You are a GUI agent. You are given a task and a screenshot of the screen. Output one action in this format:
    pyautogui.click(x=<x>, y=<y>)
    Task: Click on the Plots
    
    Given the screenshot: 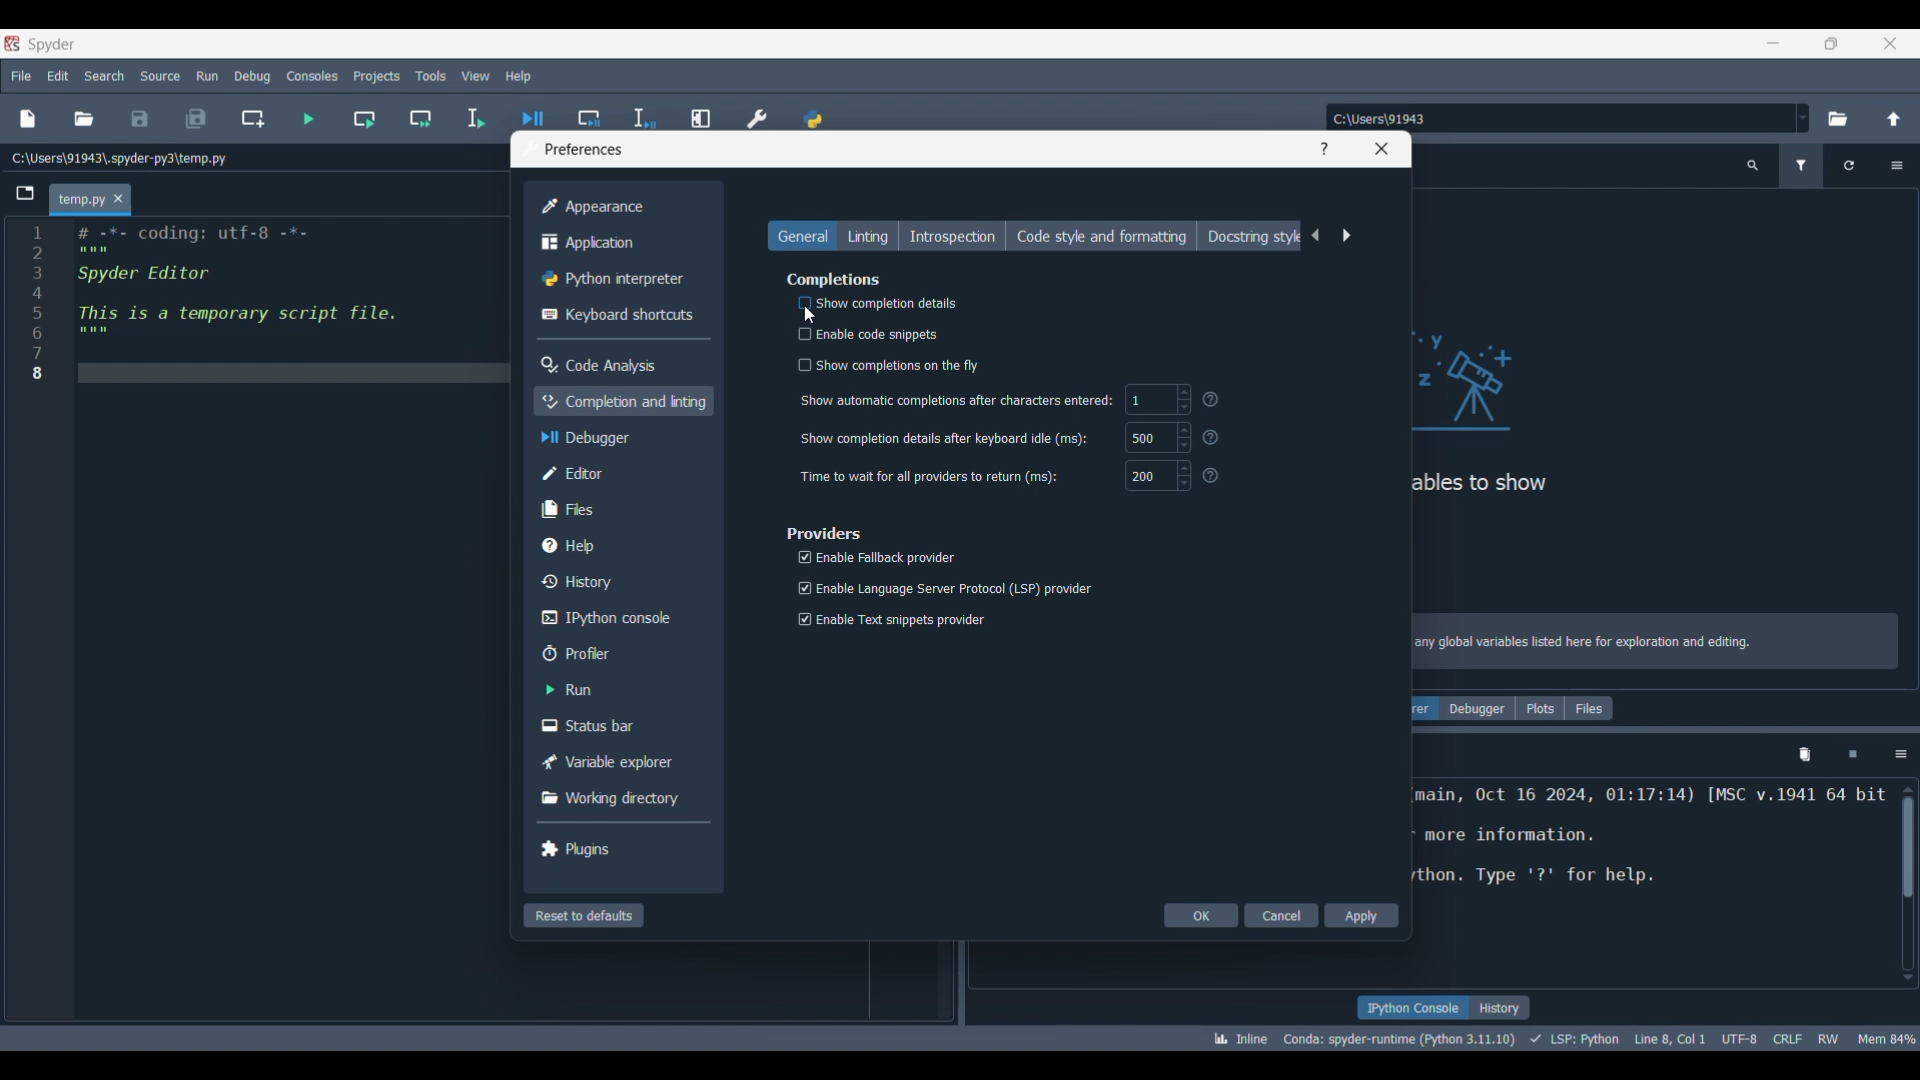 What is the action you would take?
    pyautogui.click(x=1540, y=708)
    